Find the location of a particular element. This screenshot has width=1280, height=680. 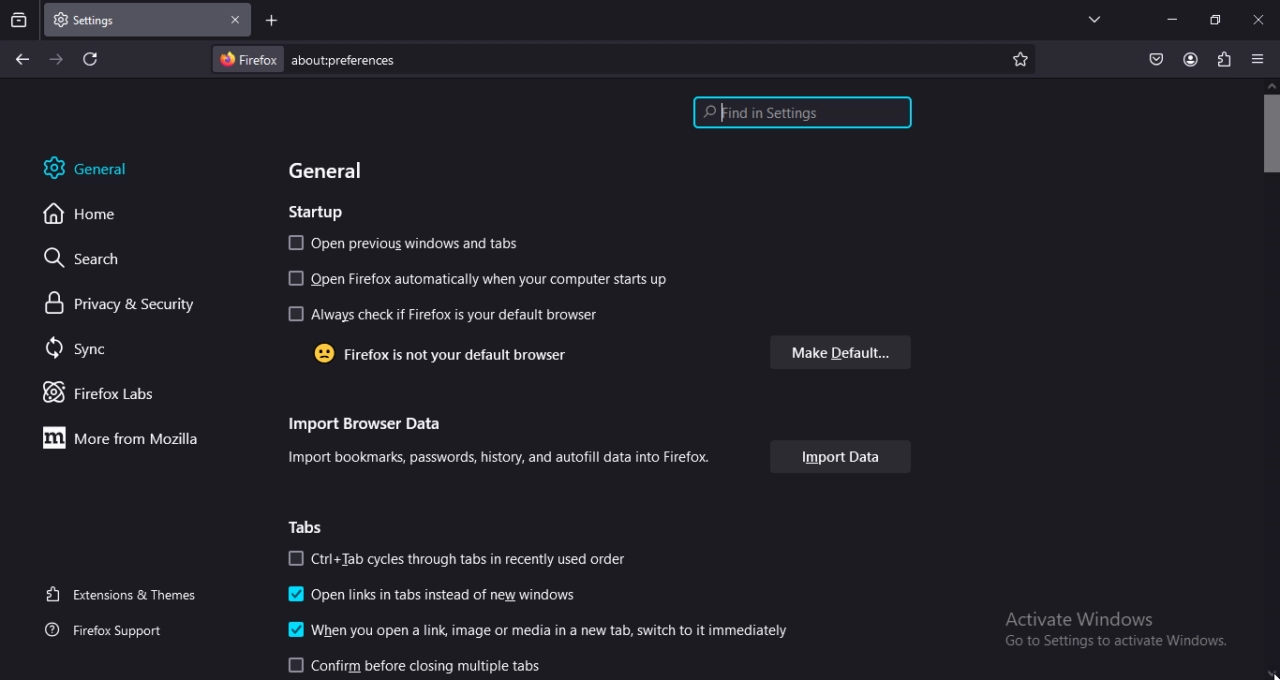

open firefox automtically when computer startup is located at coordinates (482, 280).